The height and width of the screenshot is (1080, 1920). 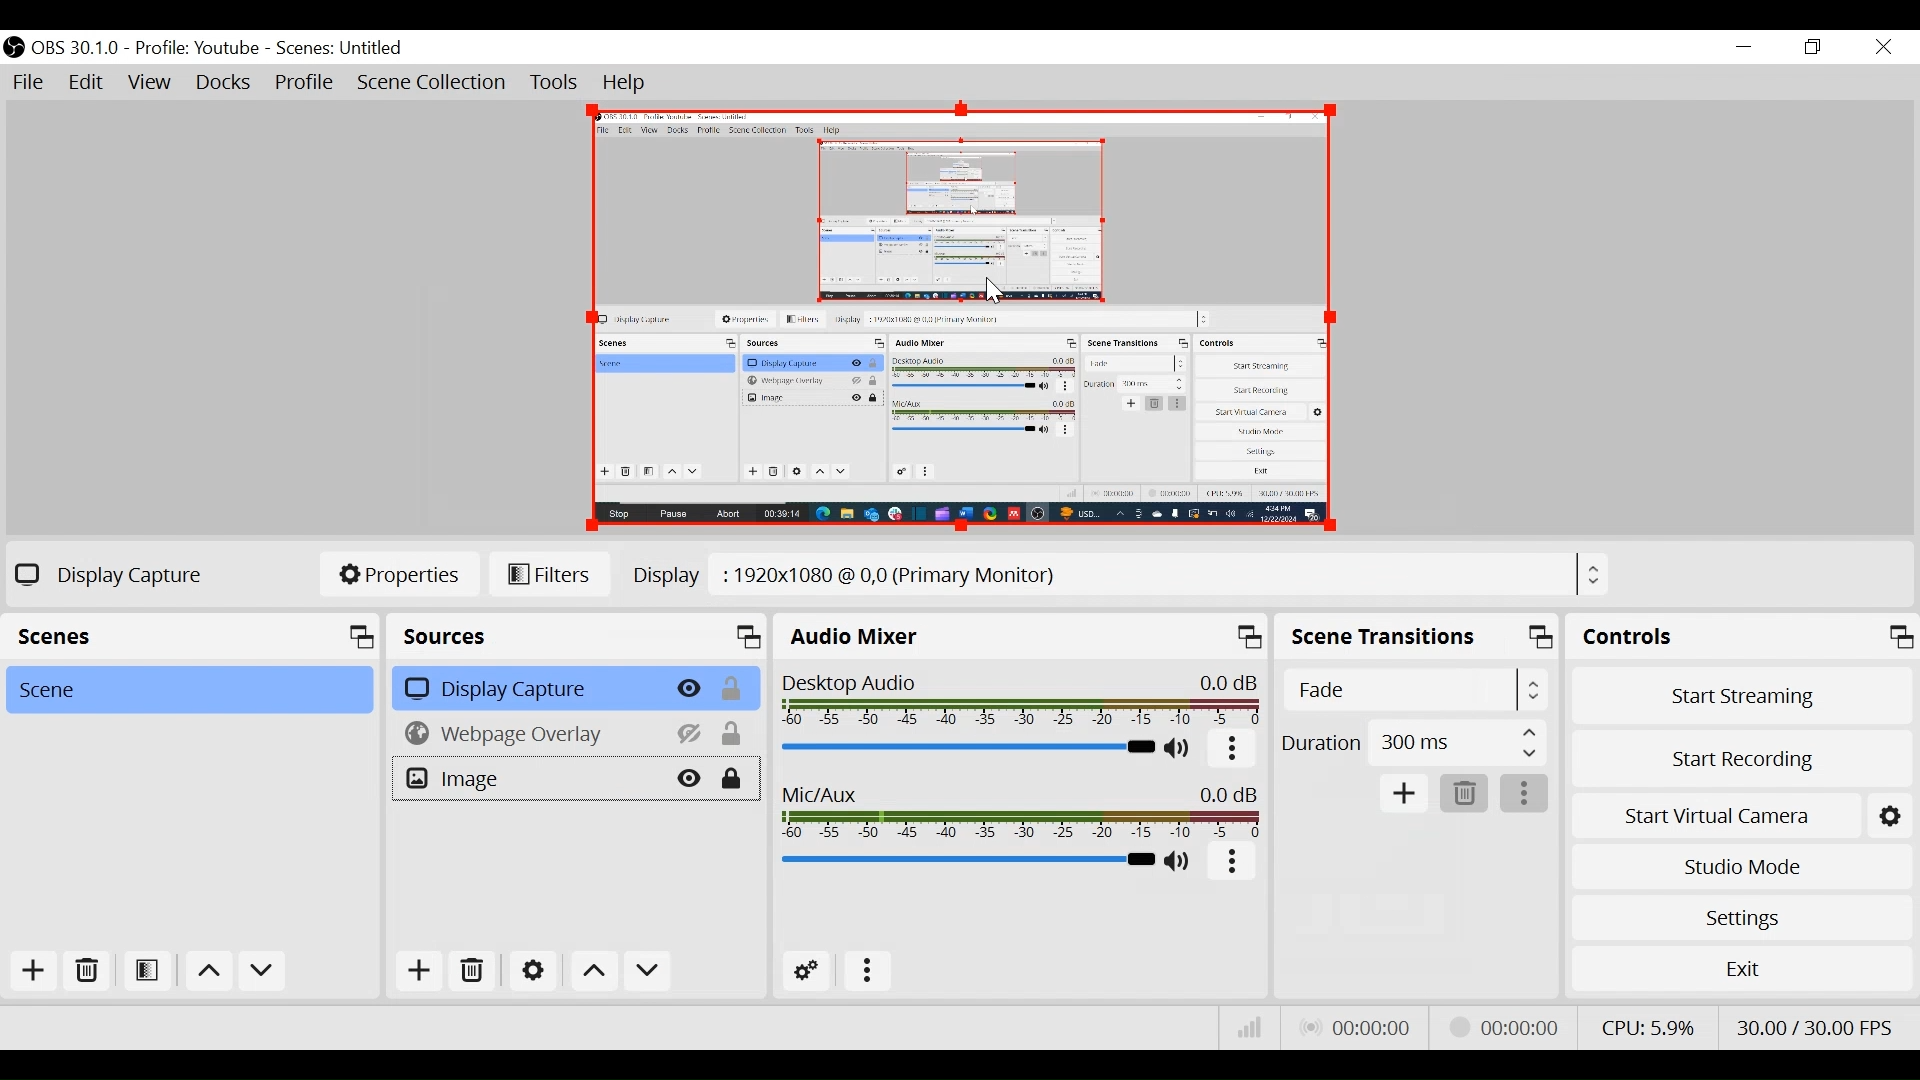 What do you see at coordinates (1510, 1024) in the screenshot?
I see `Recording Status` at bounding box center [1510, 1024].